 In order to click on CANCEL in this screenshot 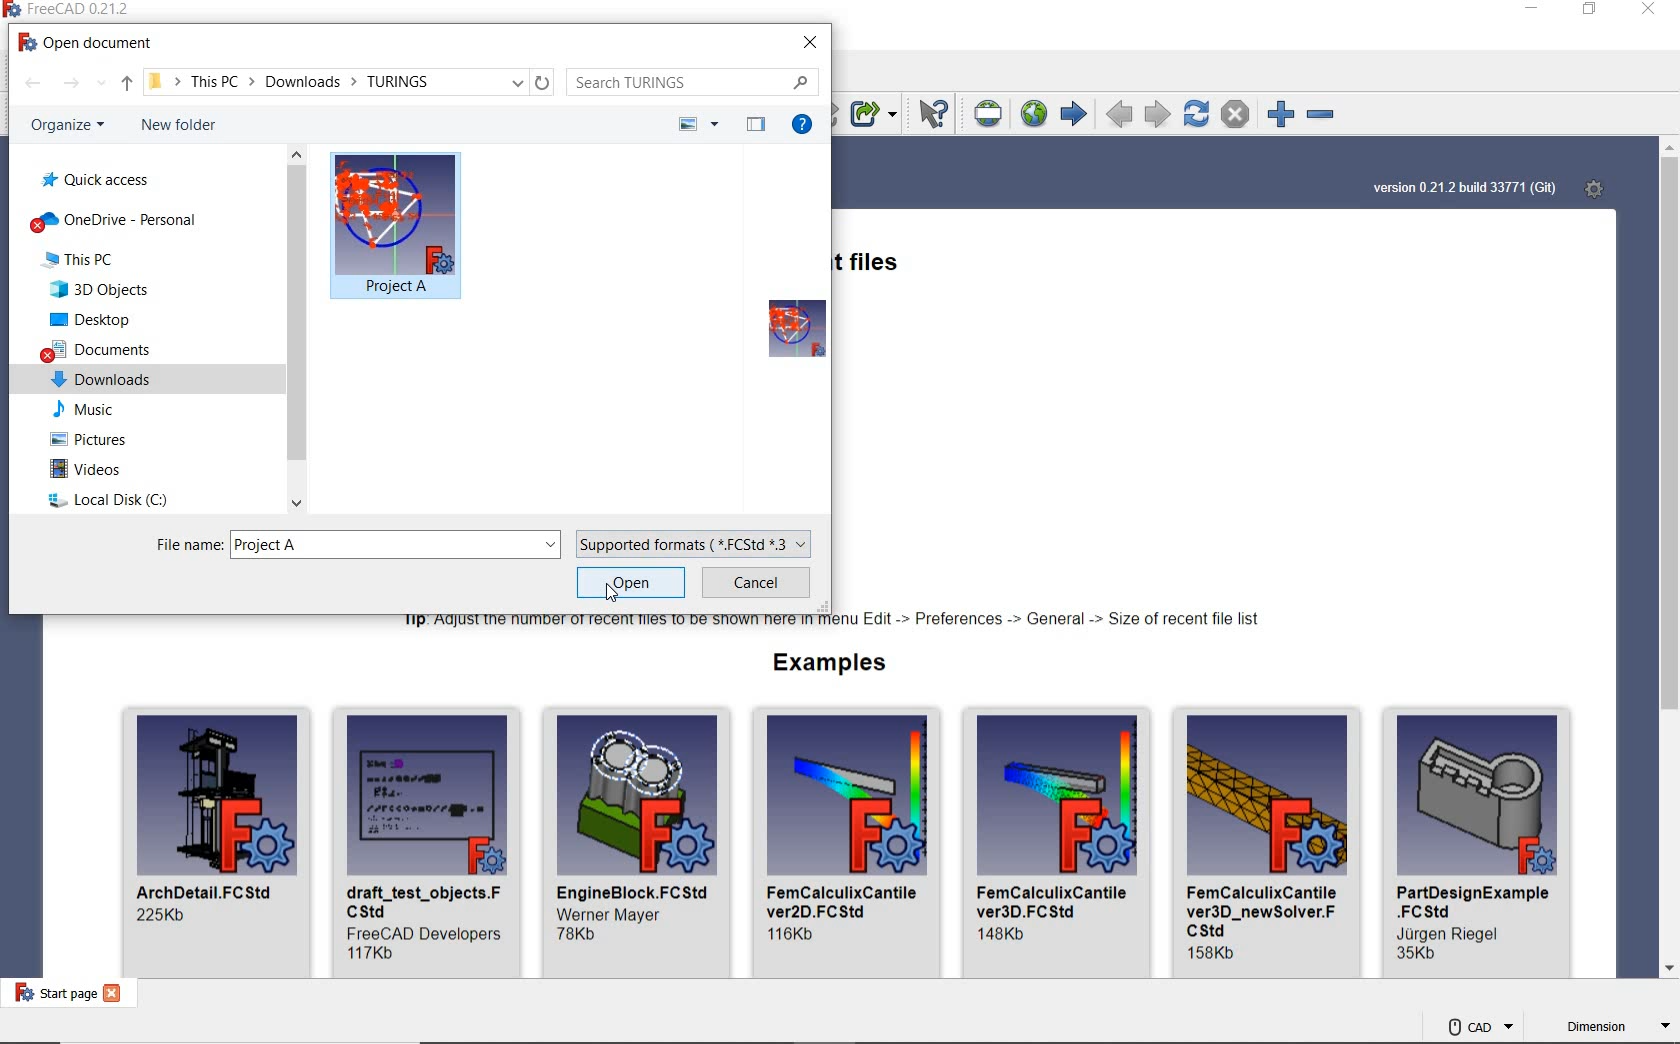, I will do `click(758, 583)`.